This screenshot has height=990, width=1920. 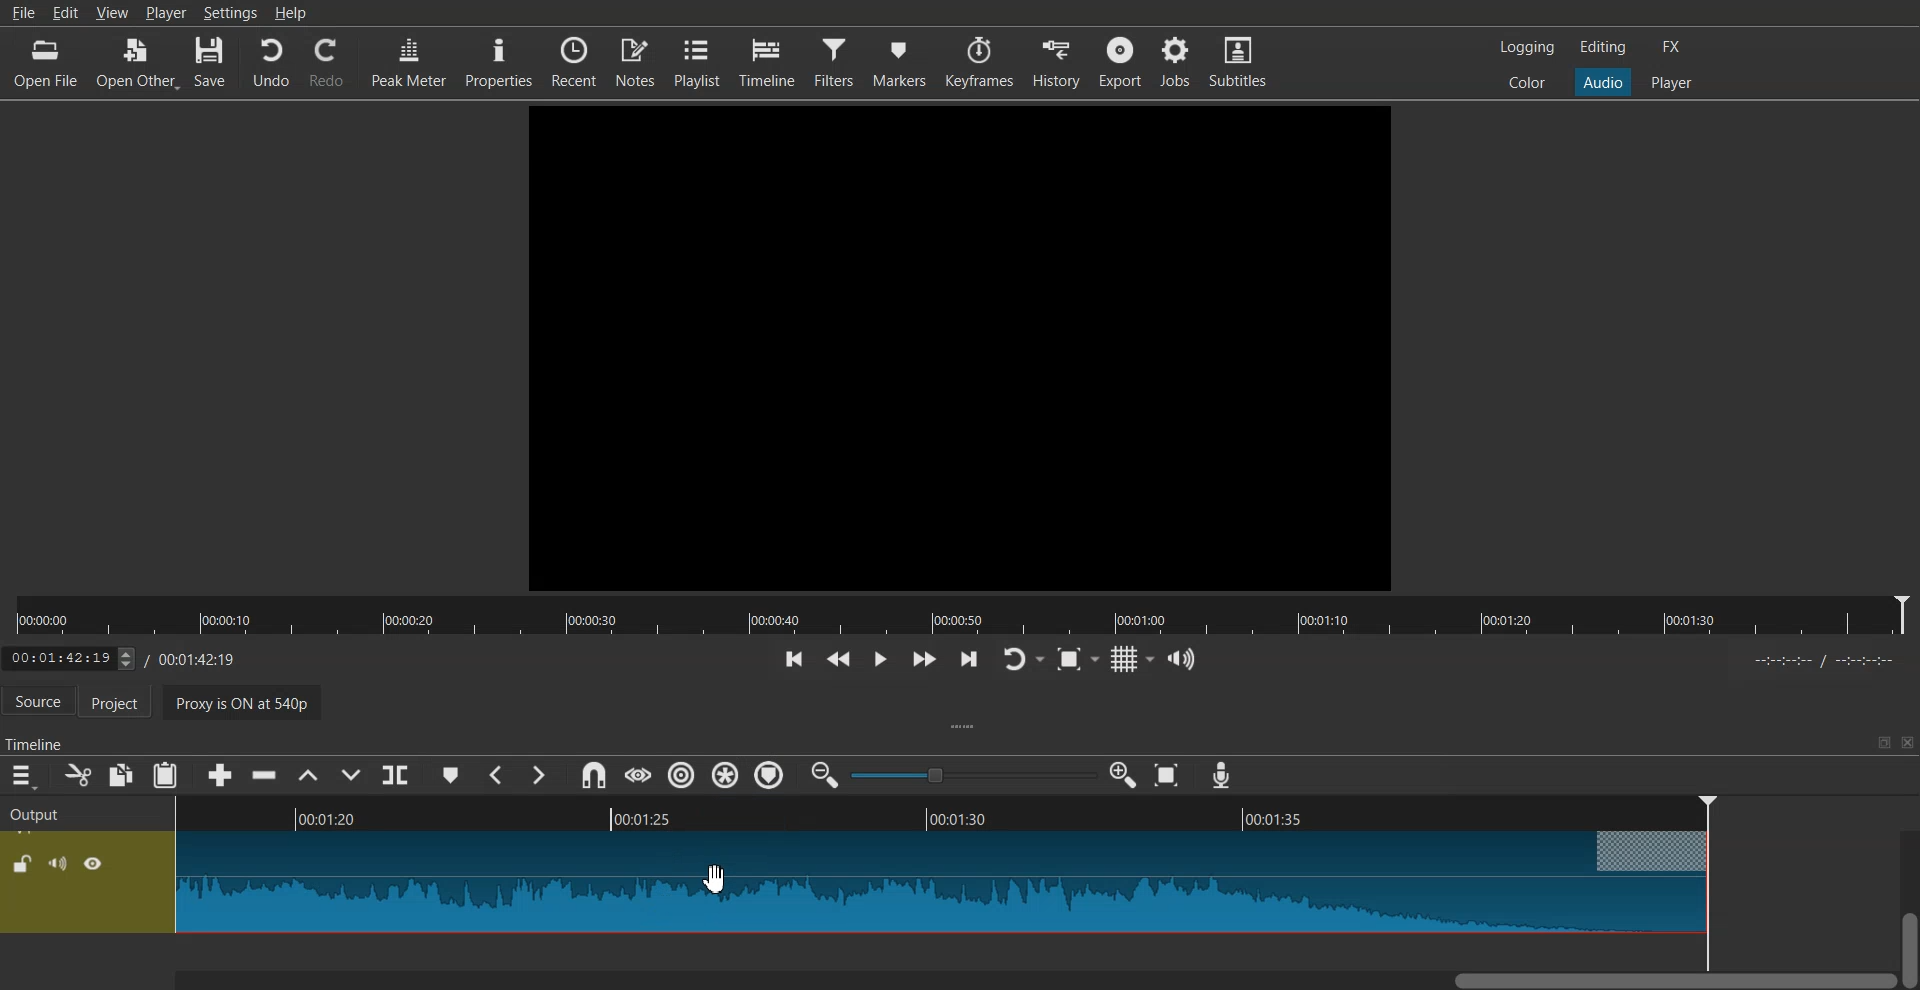 What do you see at coordinates (1911, 741) in the screenshot?
I see `close` at bounding box center [1911, 741].